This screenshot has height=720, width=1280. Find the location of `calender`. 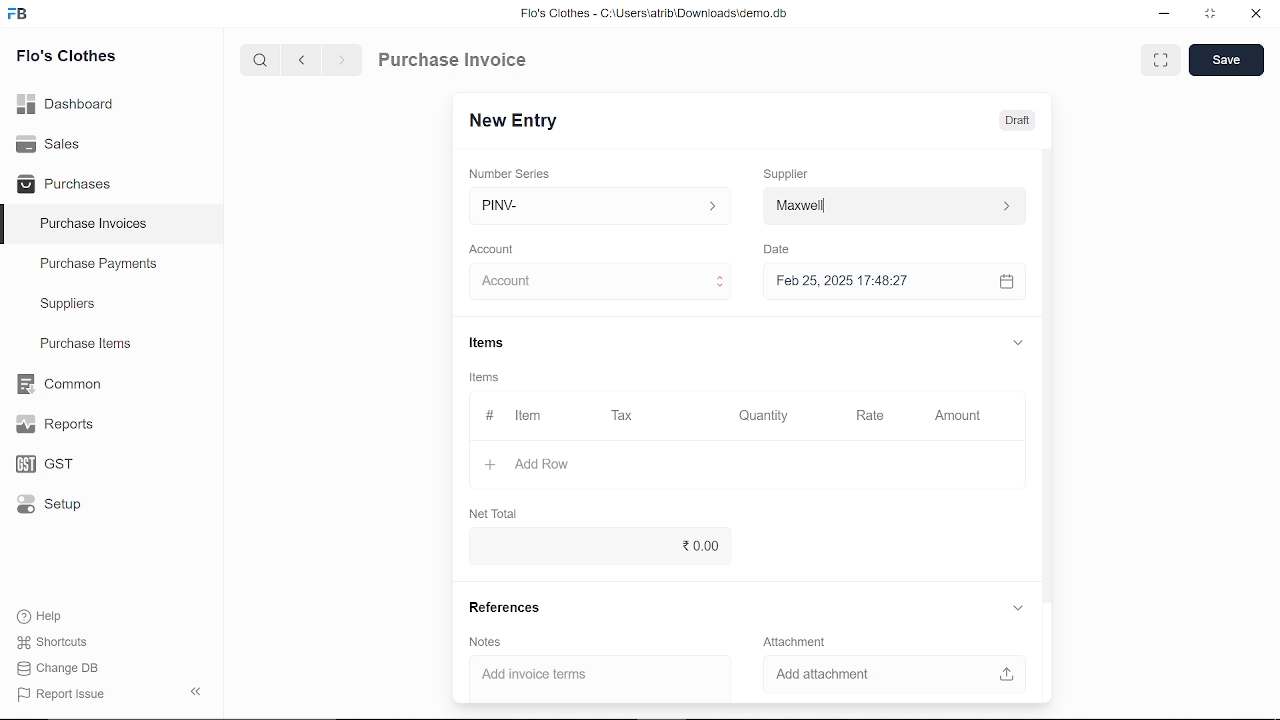

calender is located at coordinates (1009, 282).